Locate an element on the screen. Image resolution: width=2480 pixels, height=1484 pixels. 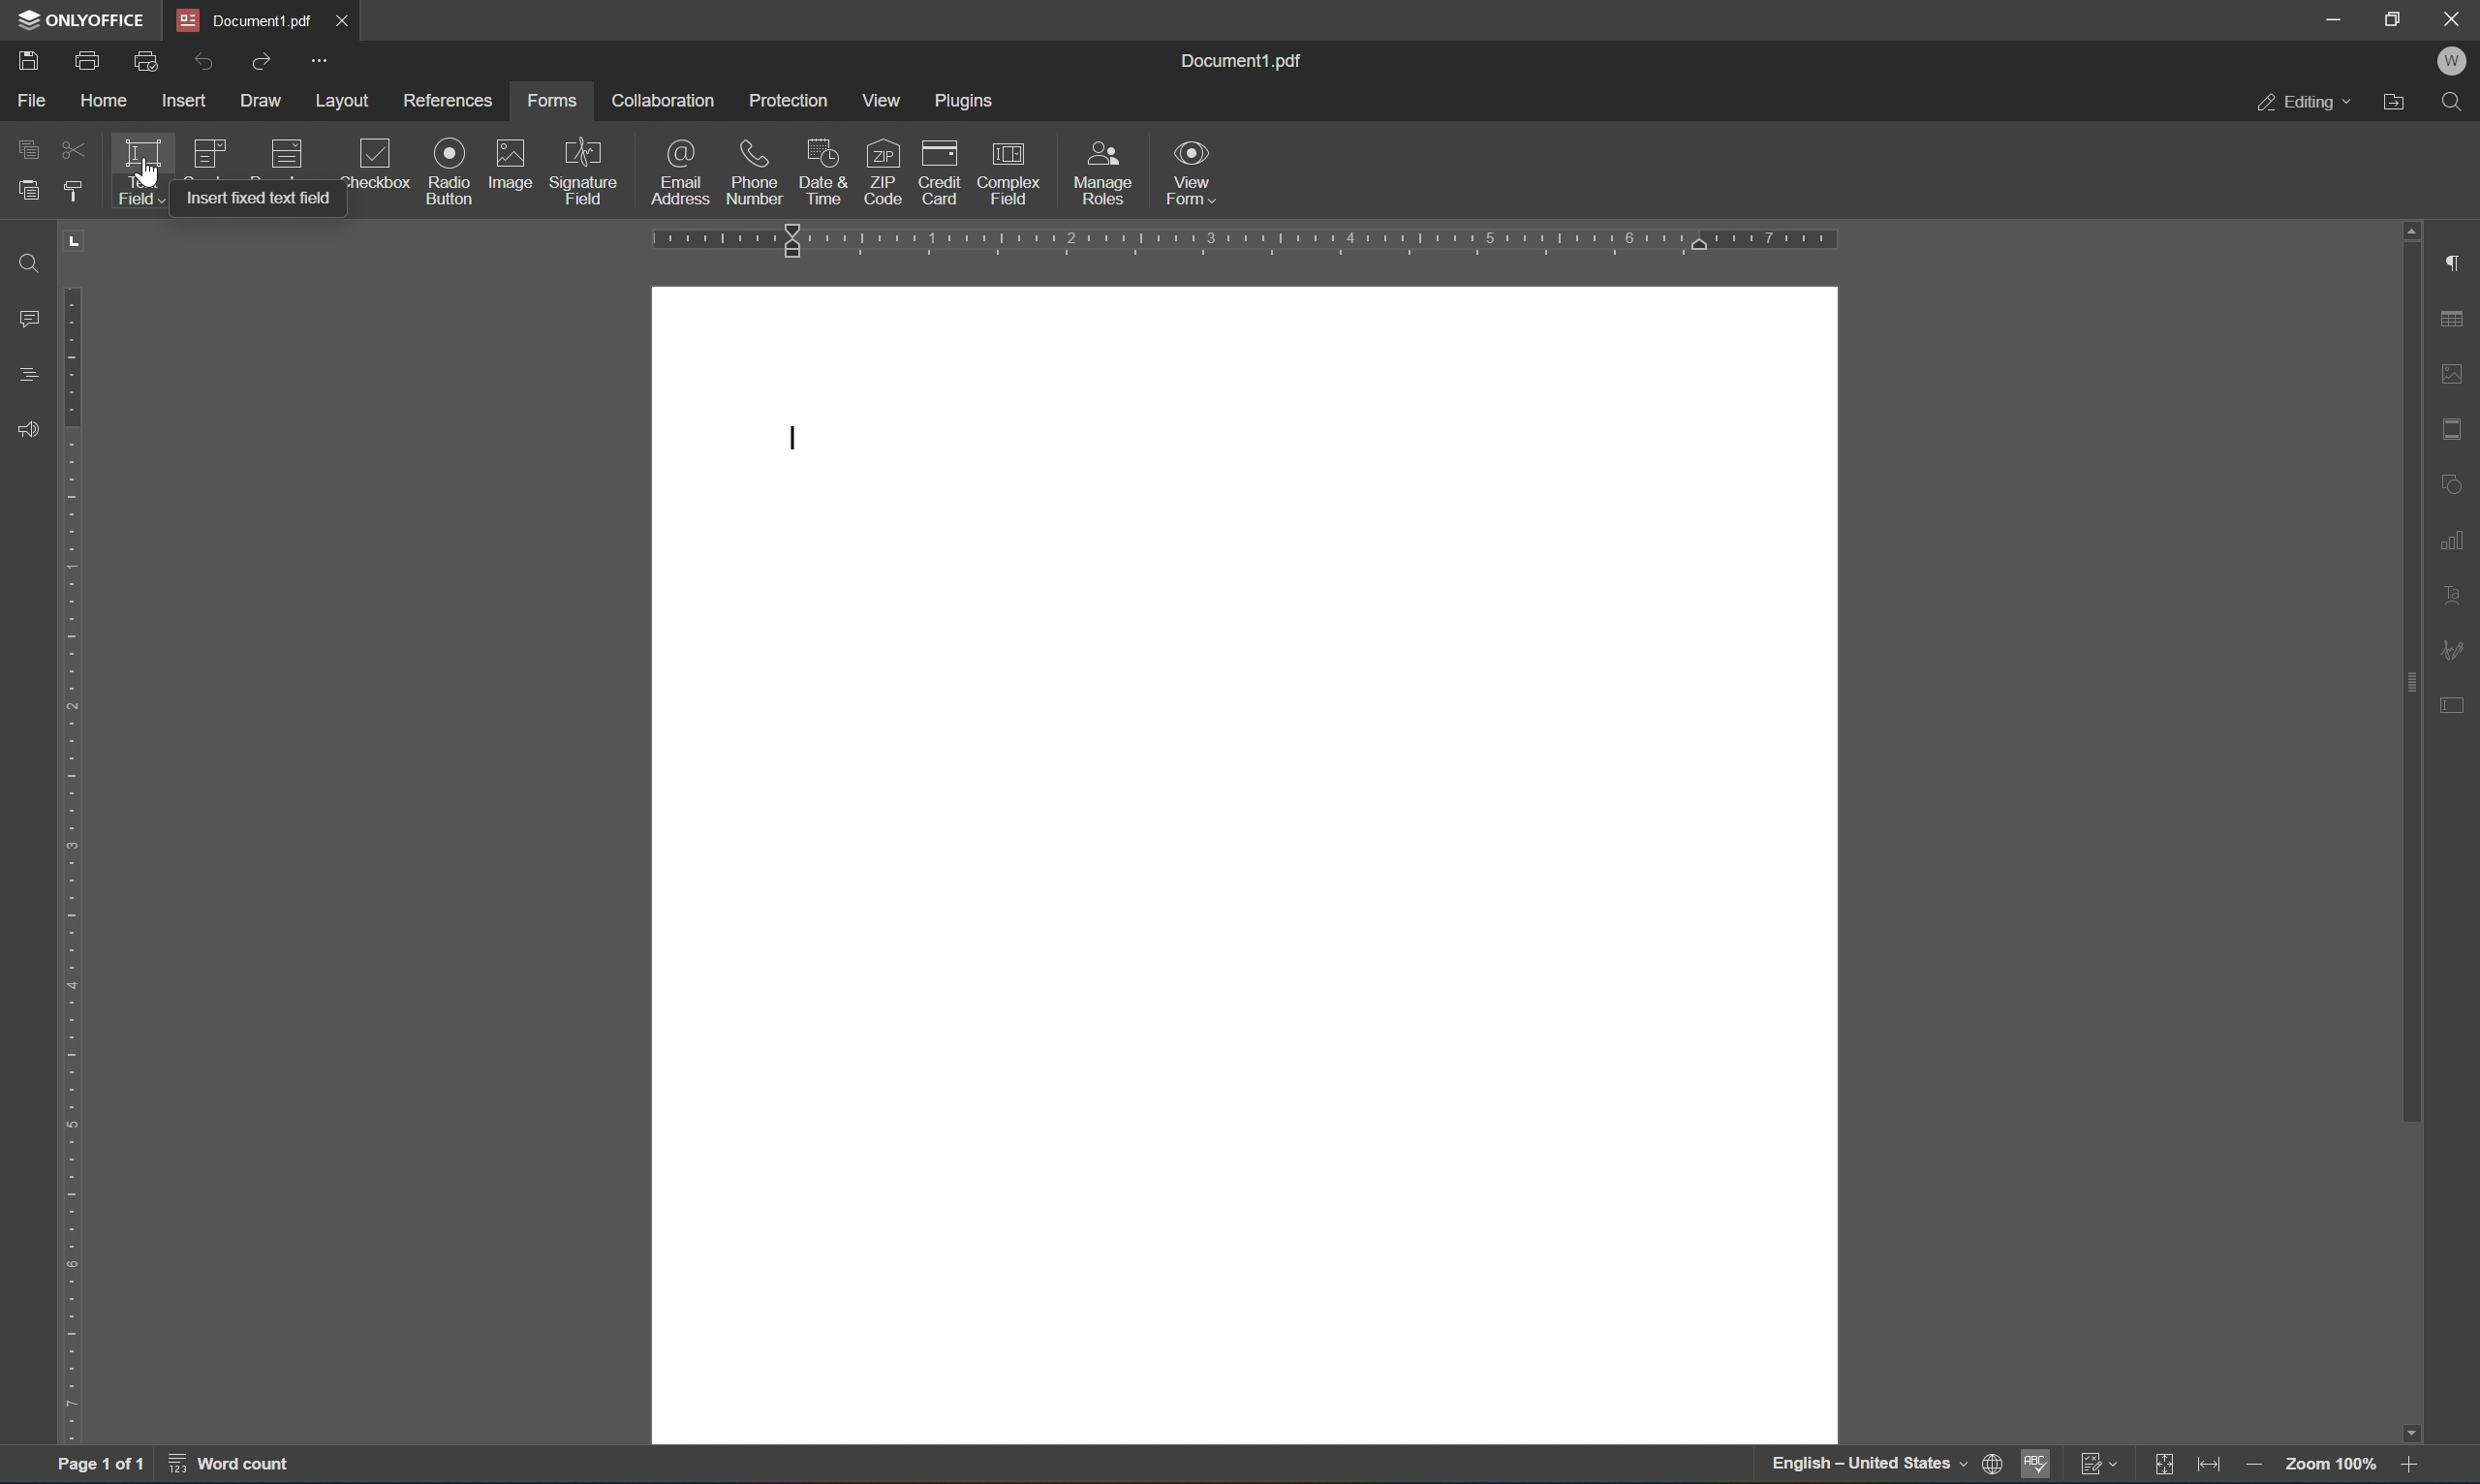
restore down is located at coordinates (2396, 18).